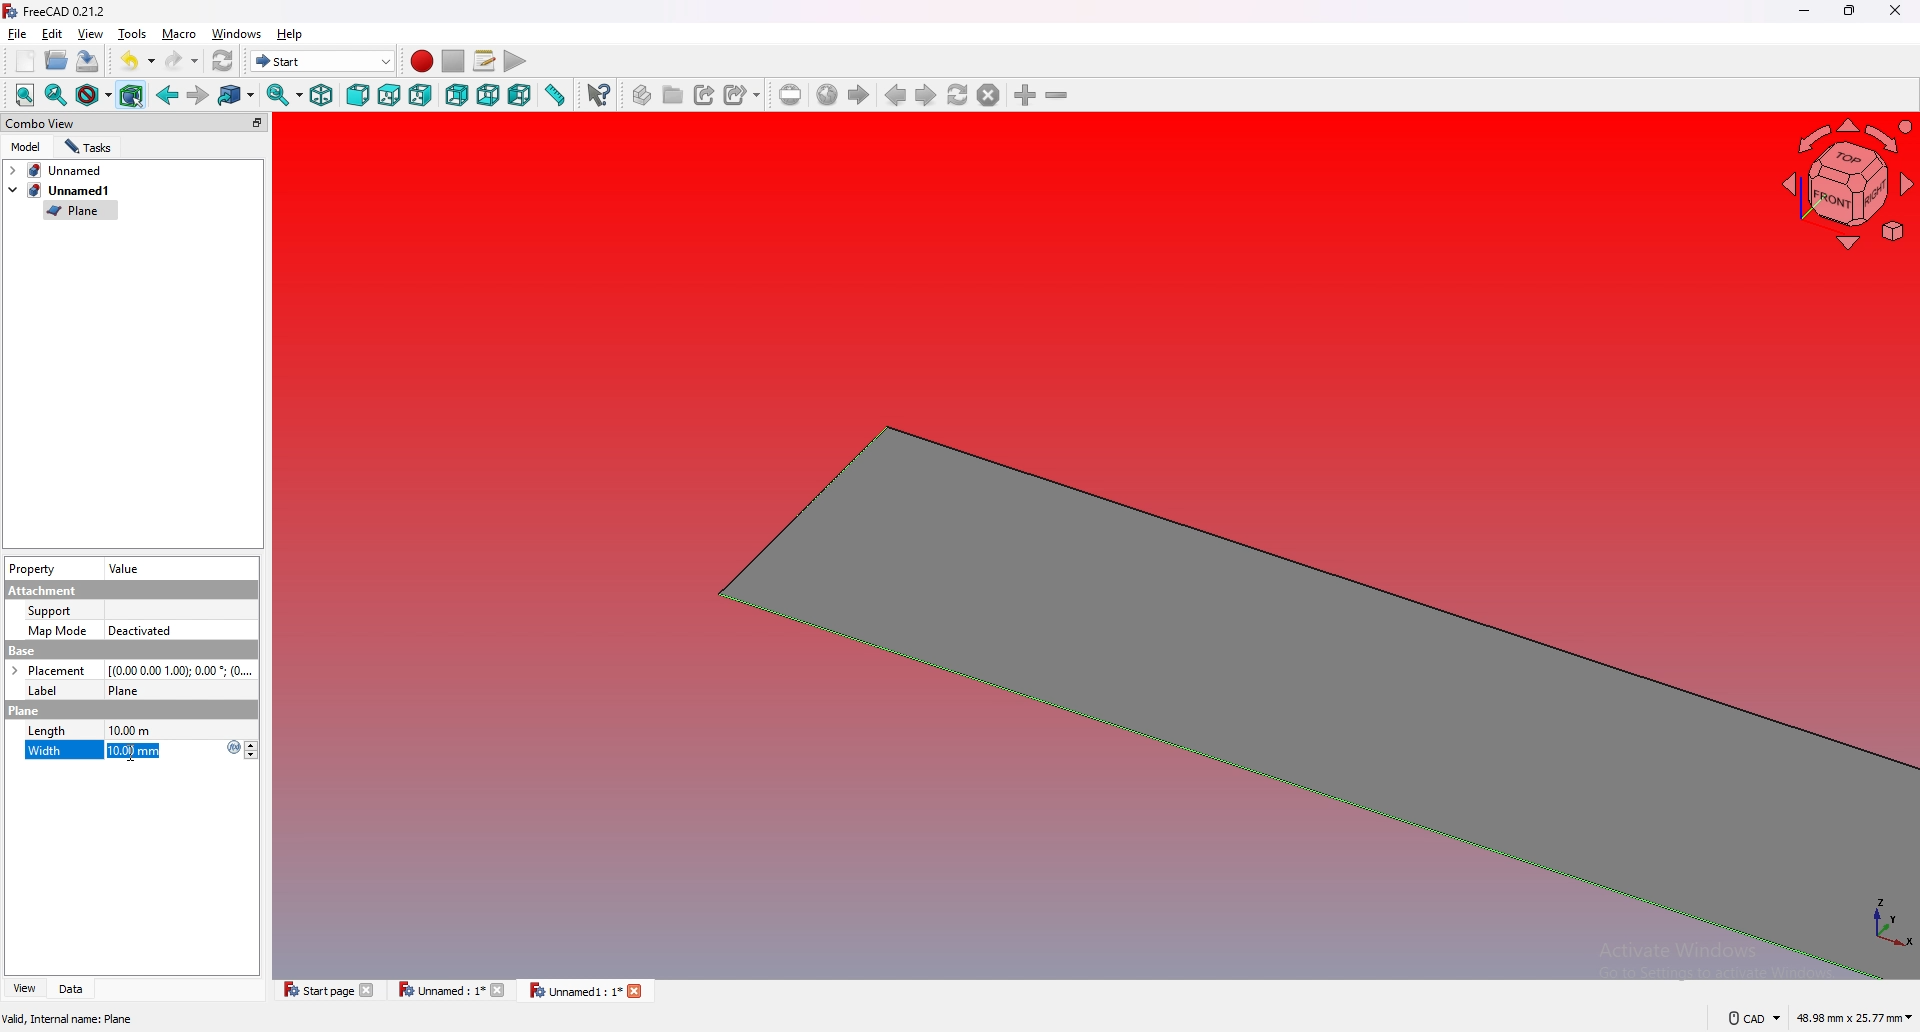 The image size is (1920, 1032). Describe the element at coordinates (57, 11) in the screenshot. I see `FreeCAD 0.21.2` at that location.